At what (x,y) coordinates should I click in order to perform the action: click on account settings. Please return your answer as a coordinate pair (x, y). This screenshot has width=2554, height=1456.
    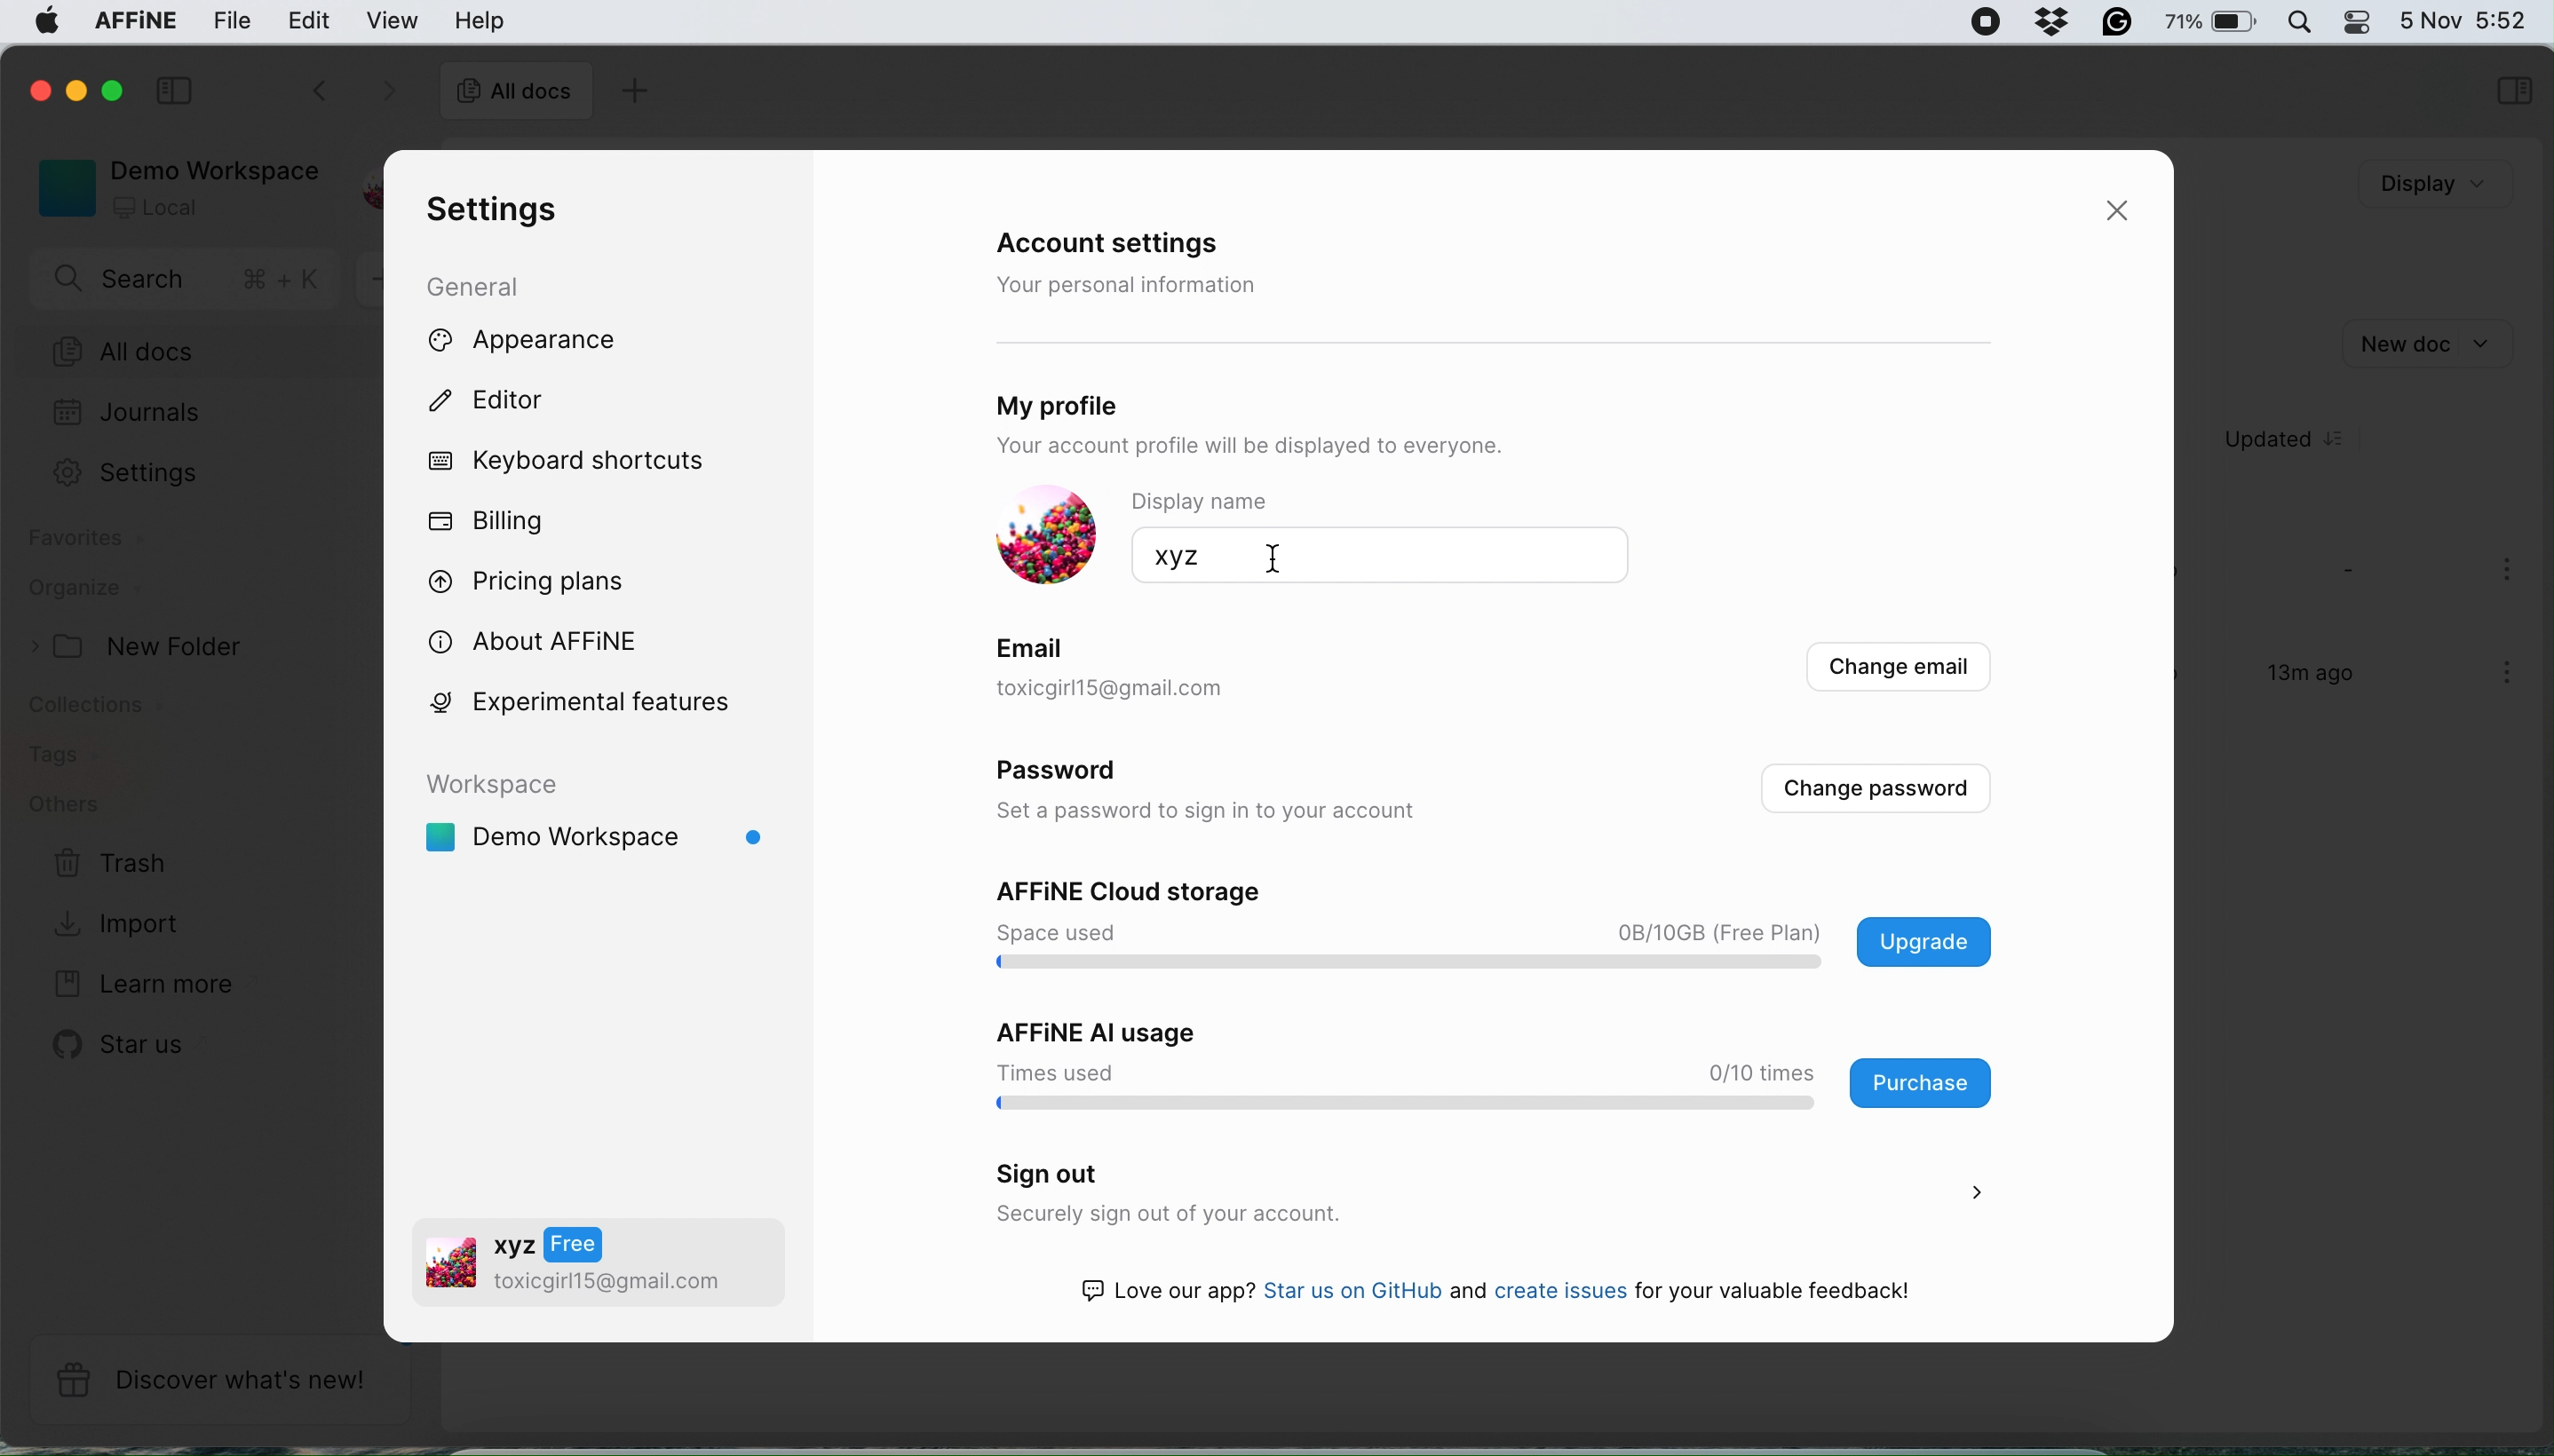
    Looking at the image, I should click on (1123, 245).